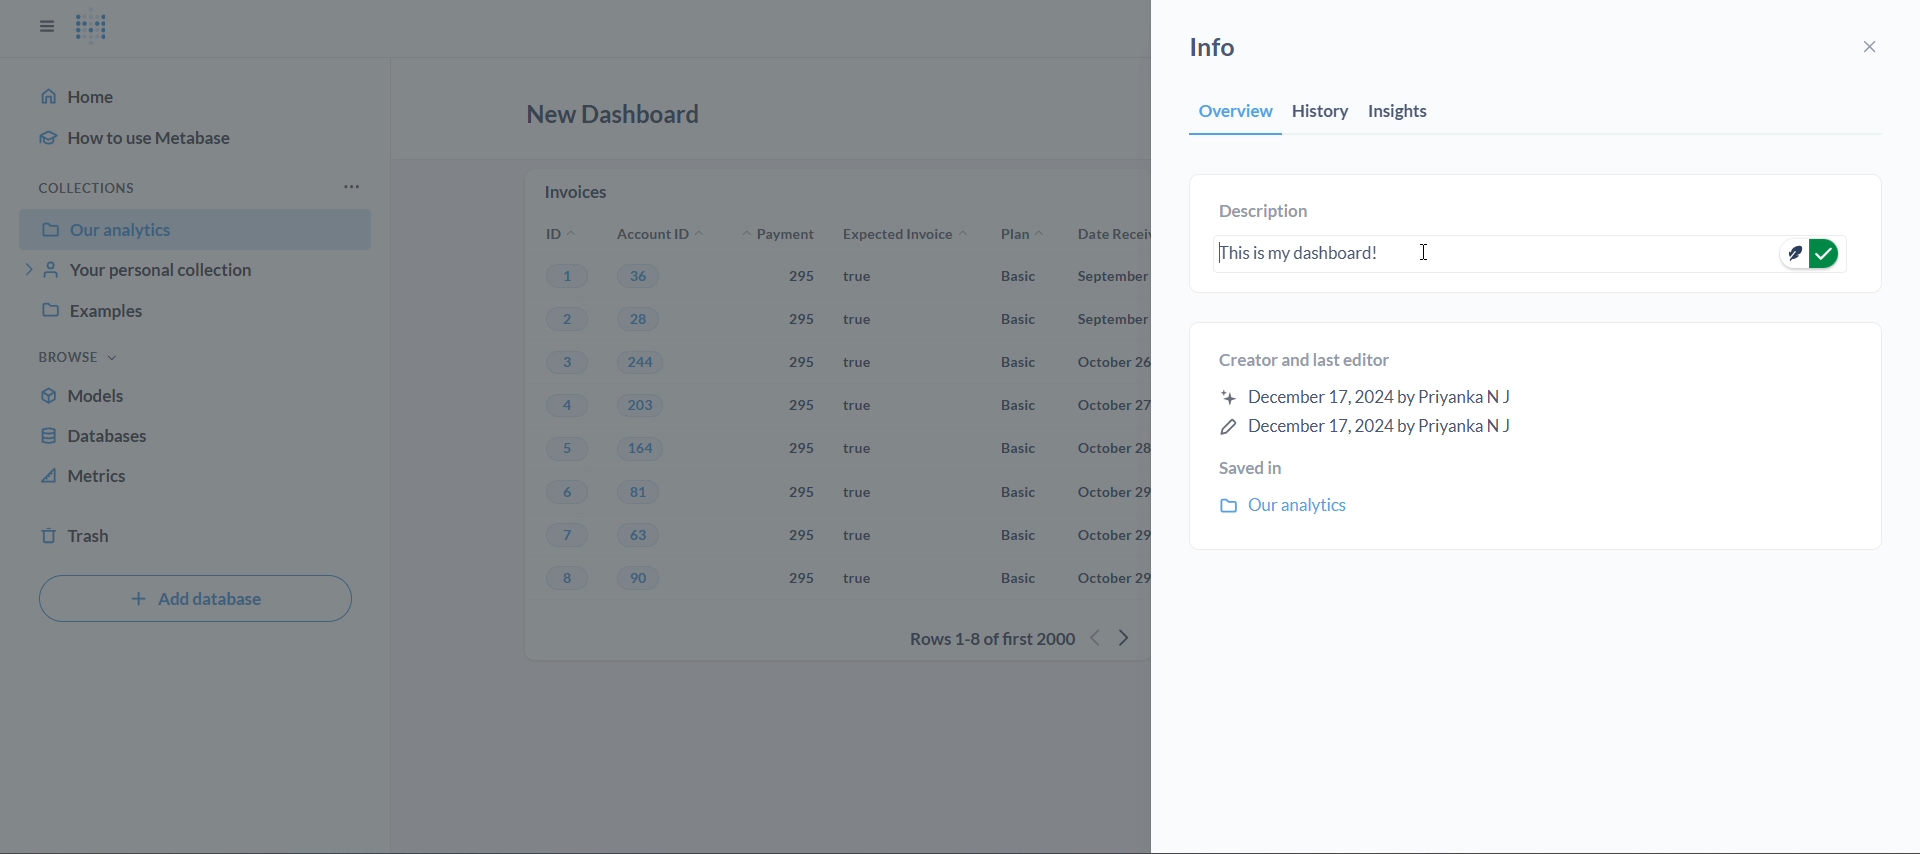 Image resolution: width=1920 pixels, height=854 pixels. What do you see at coordinates (1108, 448) in the screenshot?
I see `october 28` at bounding box center [1108, 448].